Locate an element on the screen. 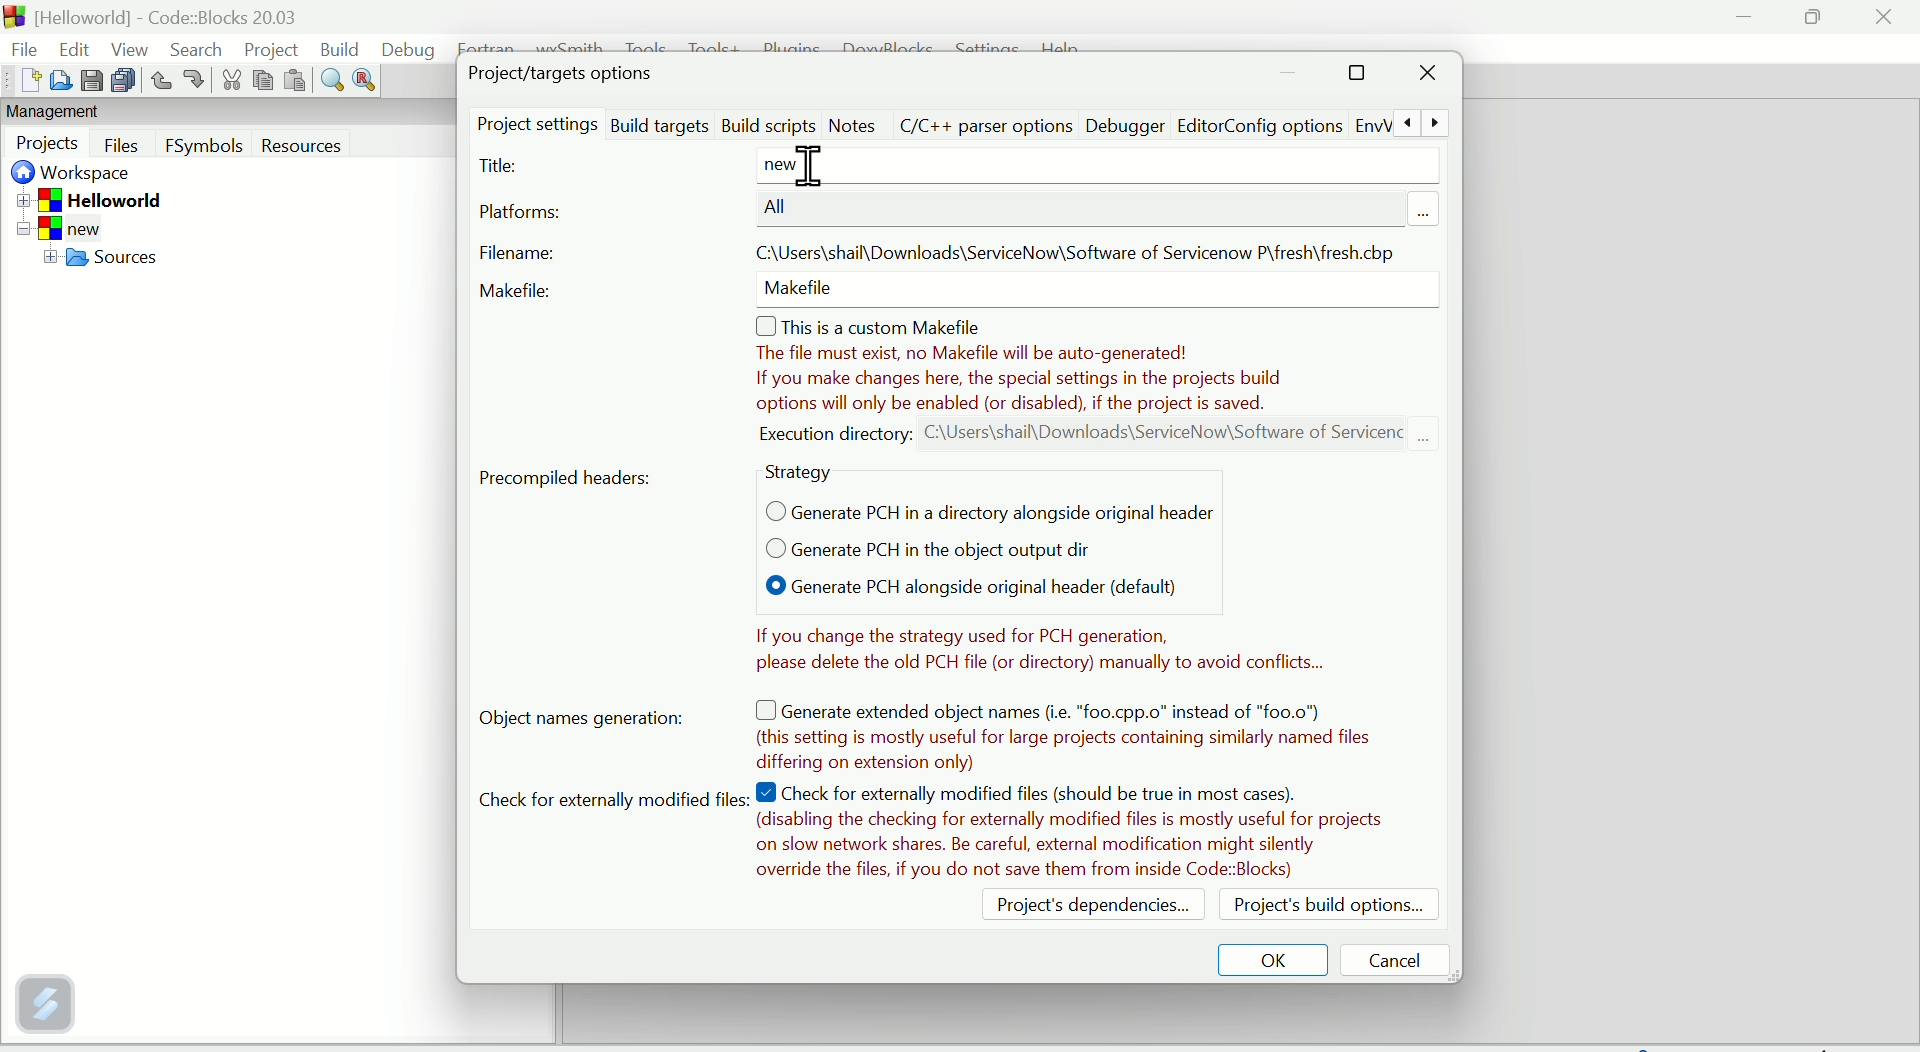  Project build options is located at coordinates (1327, 904).